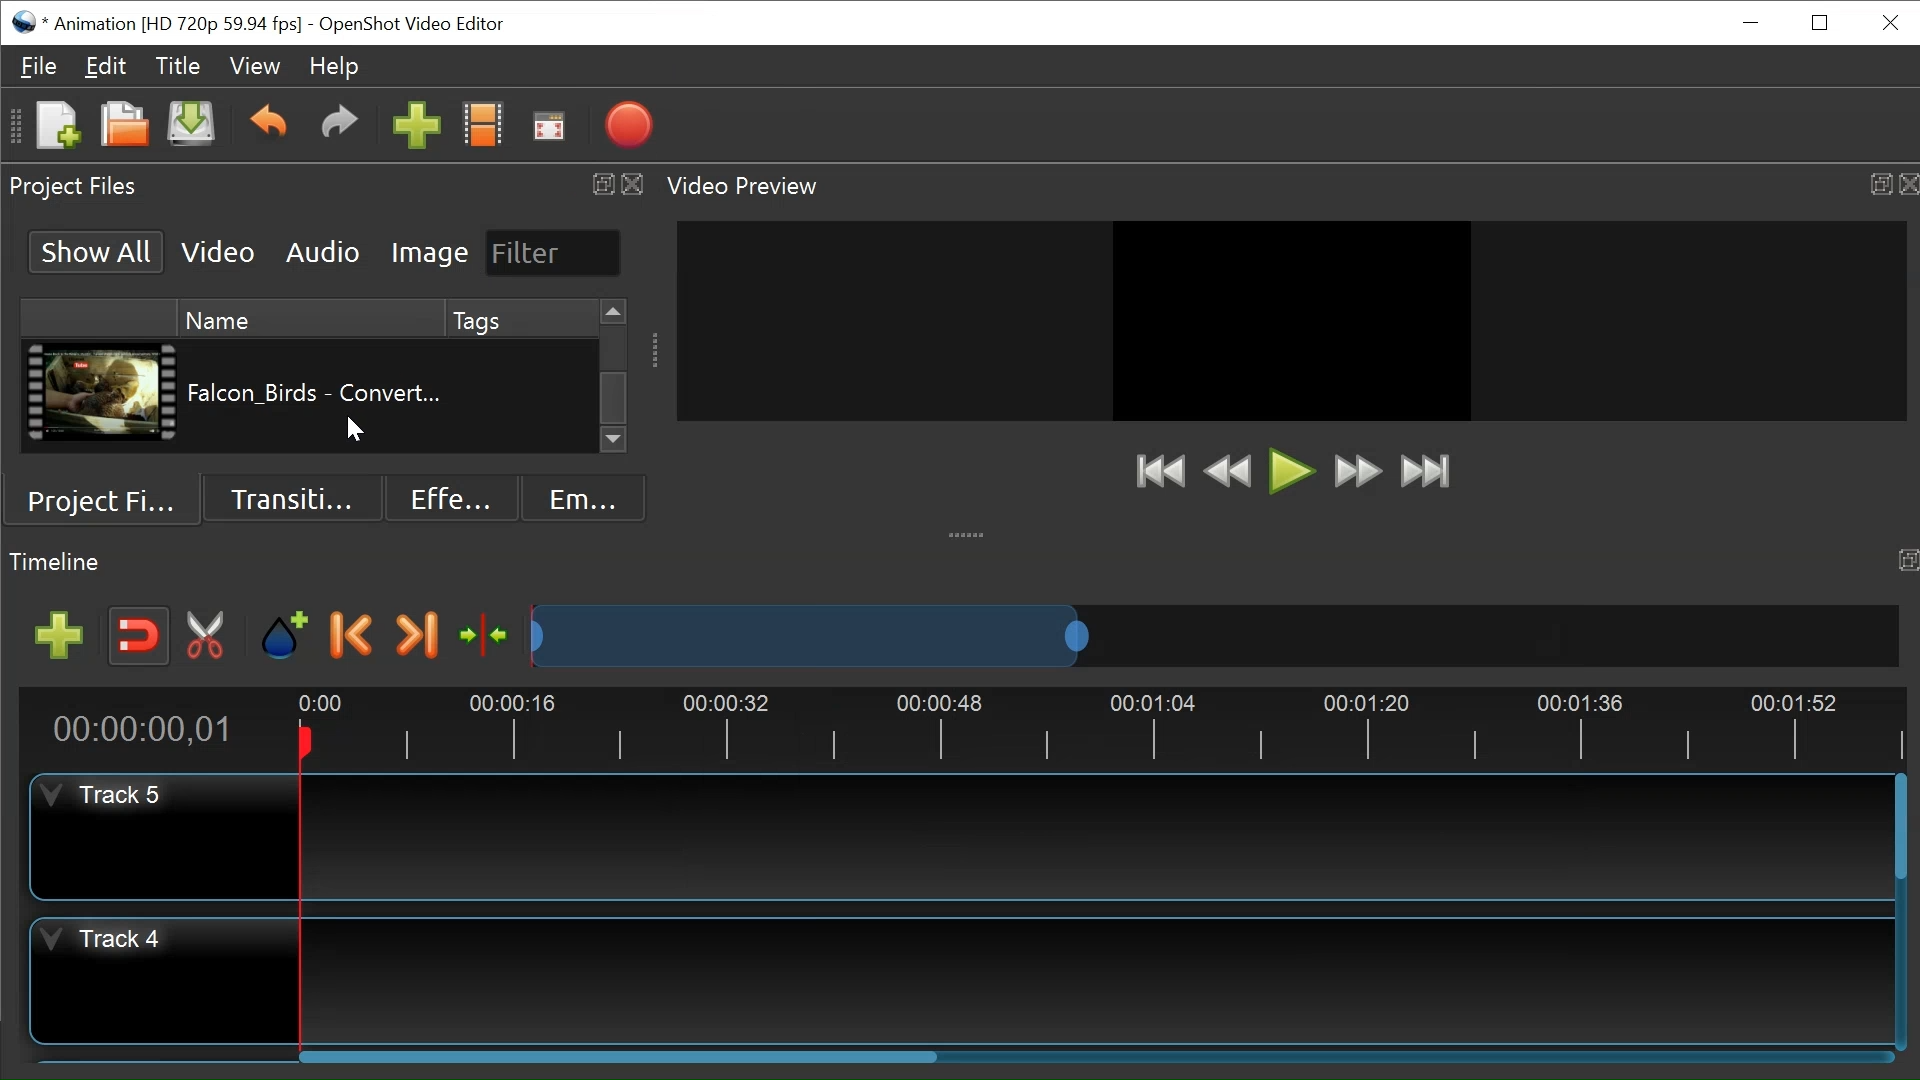 This screenshot has width=1920, height=1080. Describe the element at coordinates (191, 125) in the screenshot. I see `Save Project` at that location.